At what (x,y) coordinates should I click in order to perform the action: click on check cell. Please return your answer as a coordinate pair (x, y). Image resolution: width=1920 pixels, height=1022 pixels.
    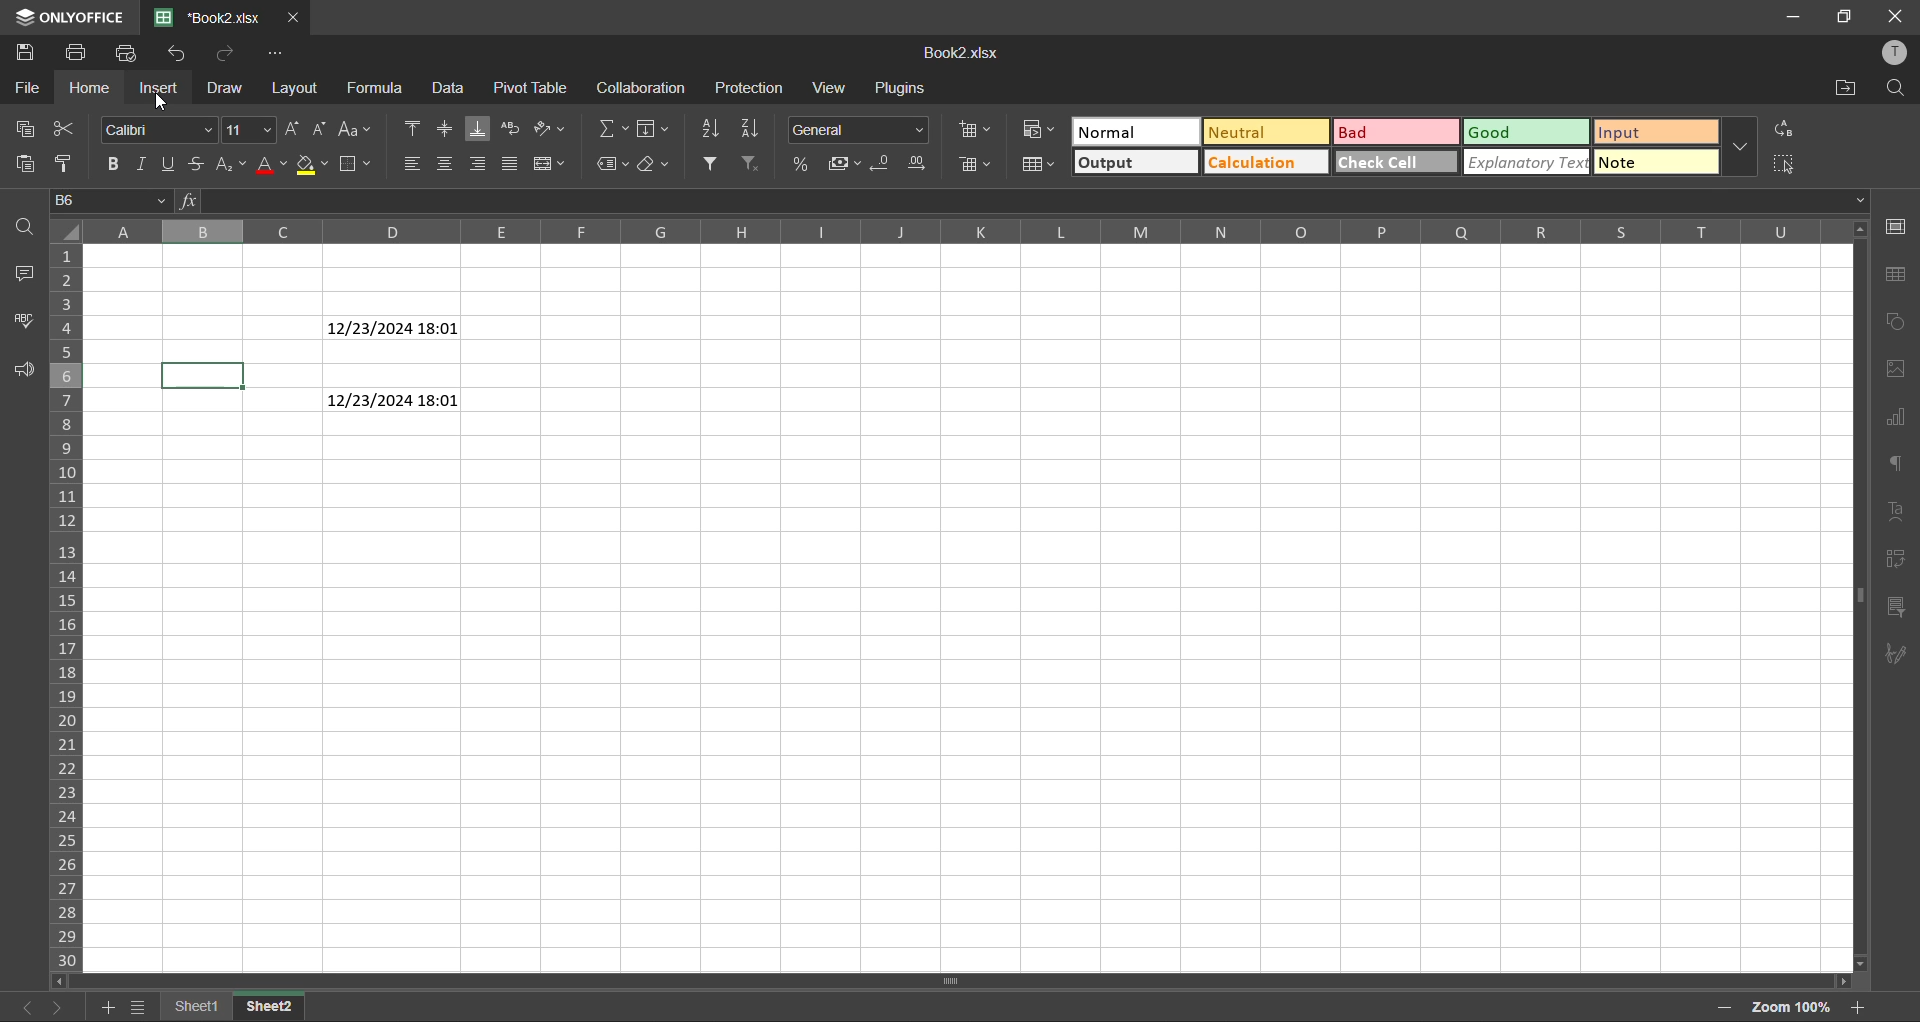
    Looking at the image, I should click on (1398, 164).